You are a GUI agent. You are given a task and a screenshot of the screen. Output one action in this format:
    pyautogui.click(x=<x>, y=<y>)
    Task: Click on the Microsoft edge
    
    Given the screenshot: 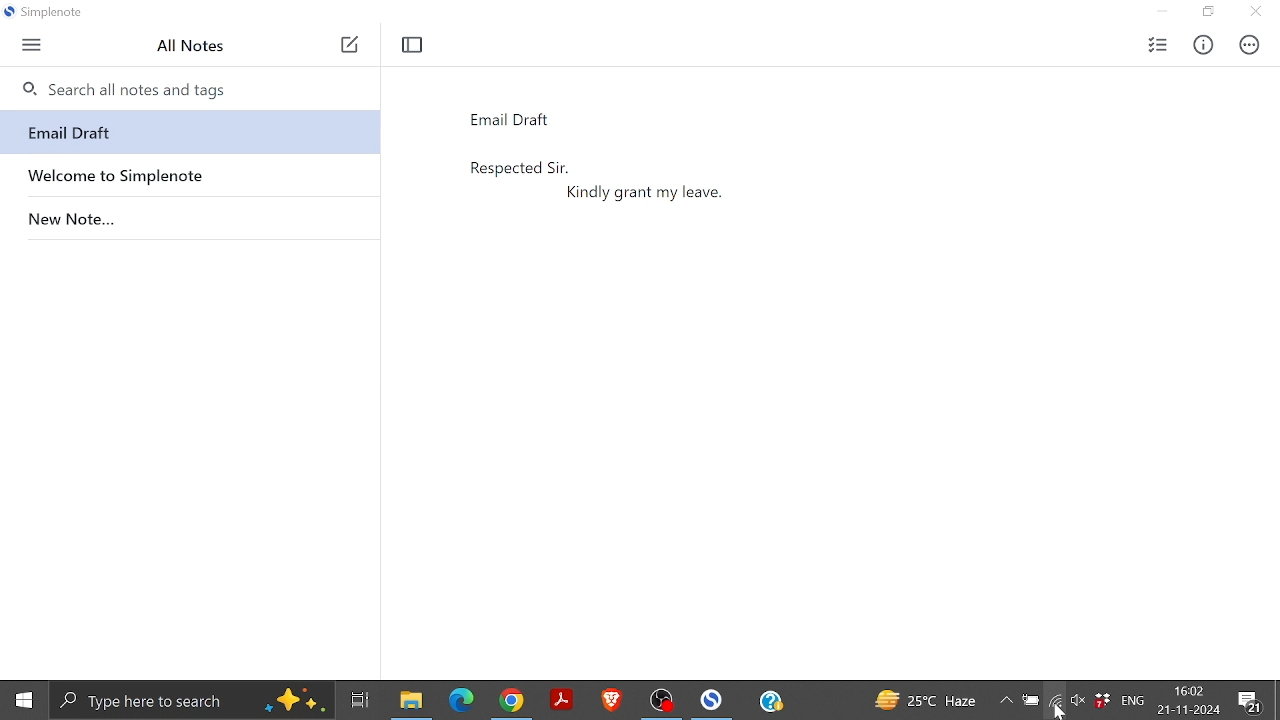 What is the action you would take?
    pyautogui.click(x=461, y=700)
    